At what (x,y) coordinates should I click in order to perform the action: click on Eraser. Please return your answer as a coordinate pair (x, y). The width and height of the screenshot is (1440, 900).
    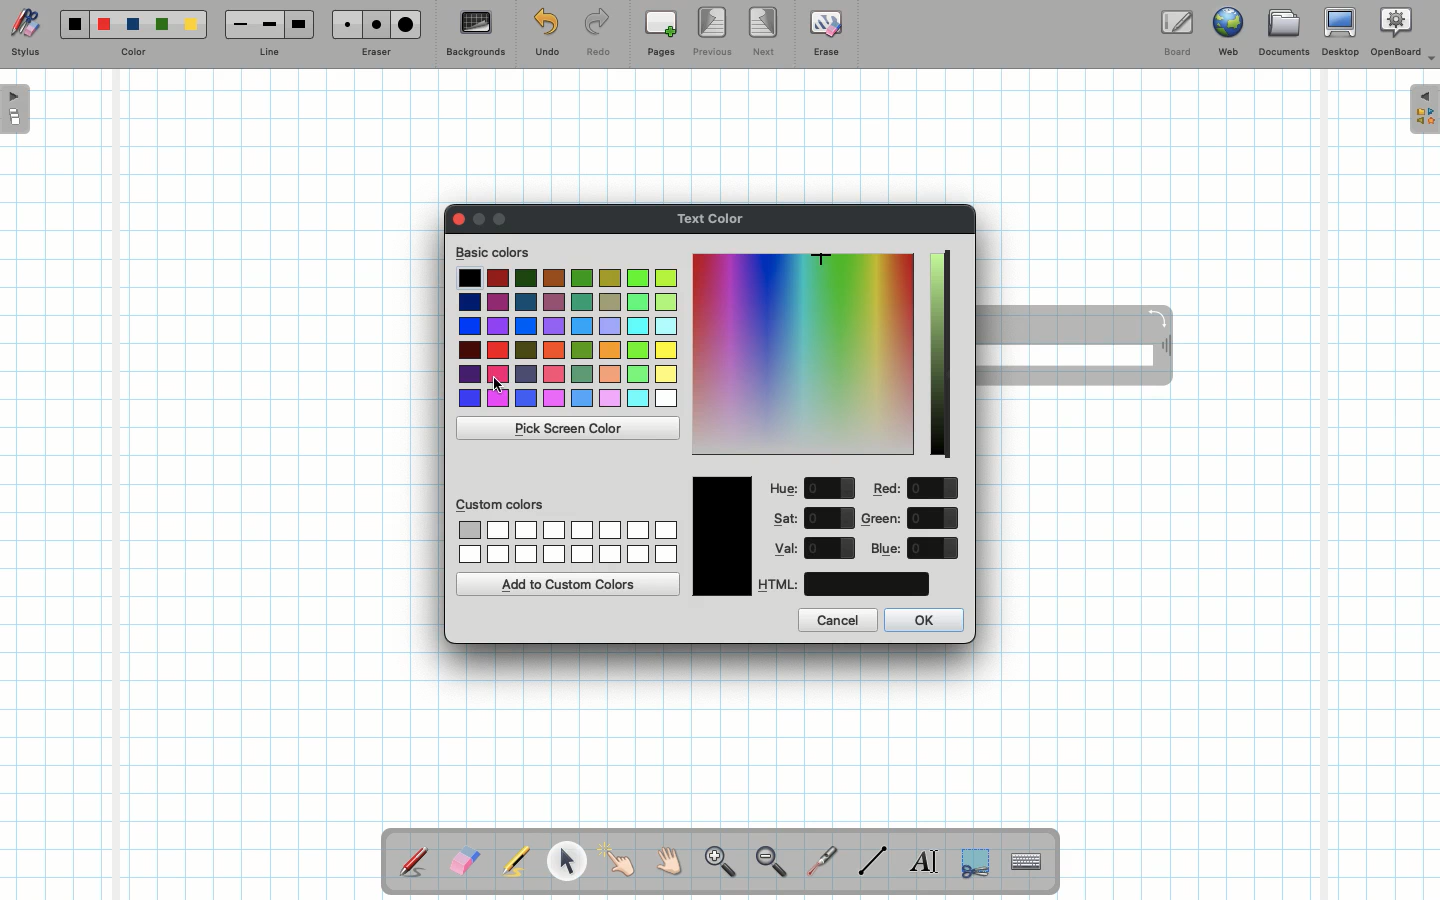
    Looking at the image, I should click on (375, 54).